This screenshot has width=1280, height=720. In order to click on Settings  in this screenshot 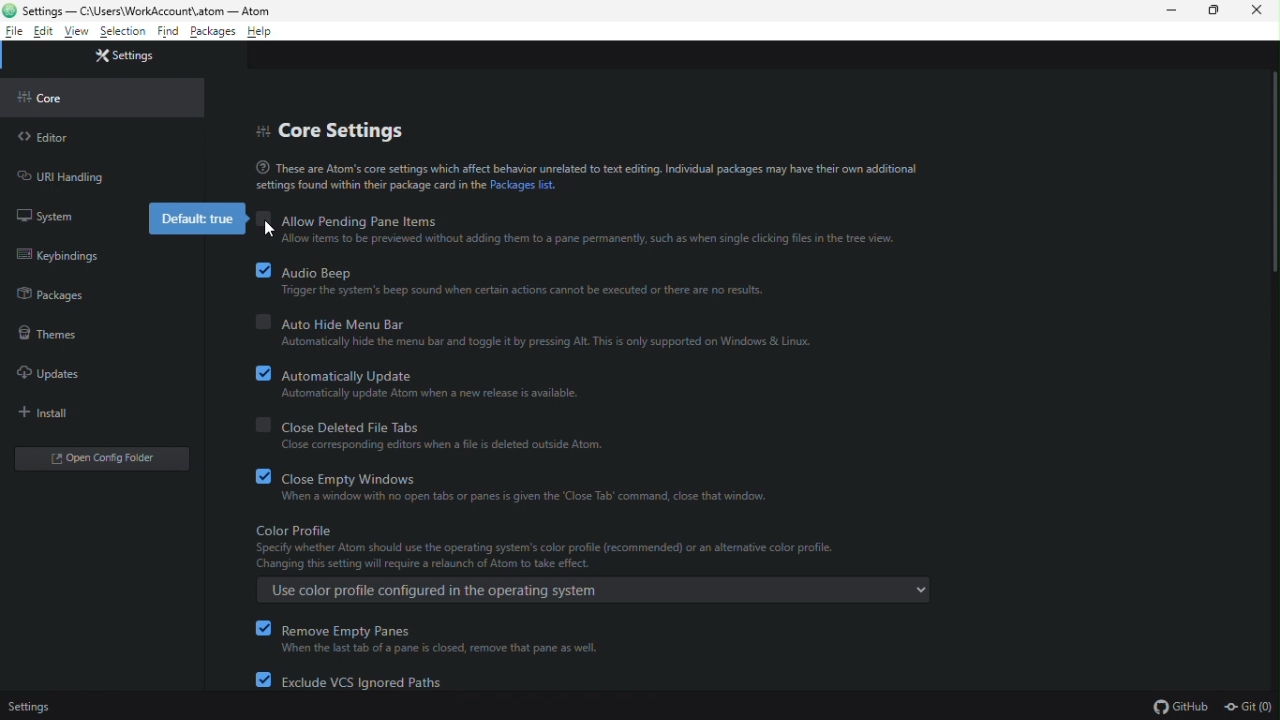, I will do `click(28, 705)`.